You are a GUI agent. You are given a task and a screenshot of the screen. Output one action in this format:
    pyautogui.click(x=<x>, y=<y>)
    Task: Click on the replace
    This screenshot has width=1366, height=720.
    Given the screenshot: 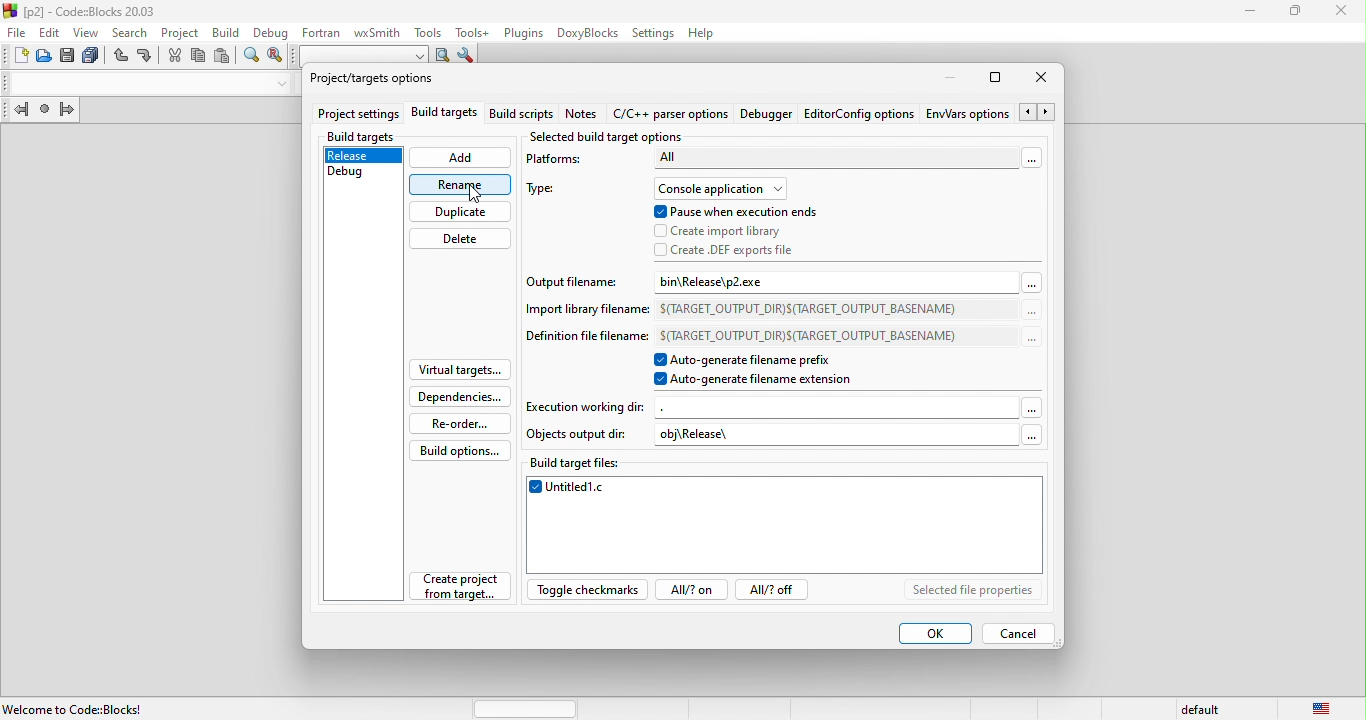 What is the action you would take?
    pyautogui.click(x=275, y=57)
    